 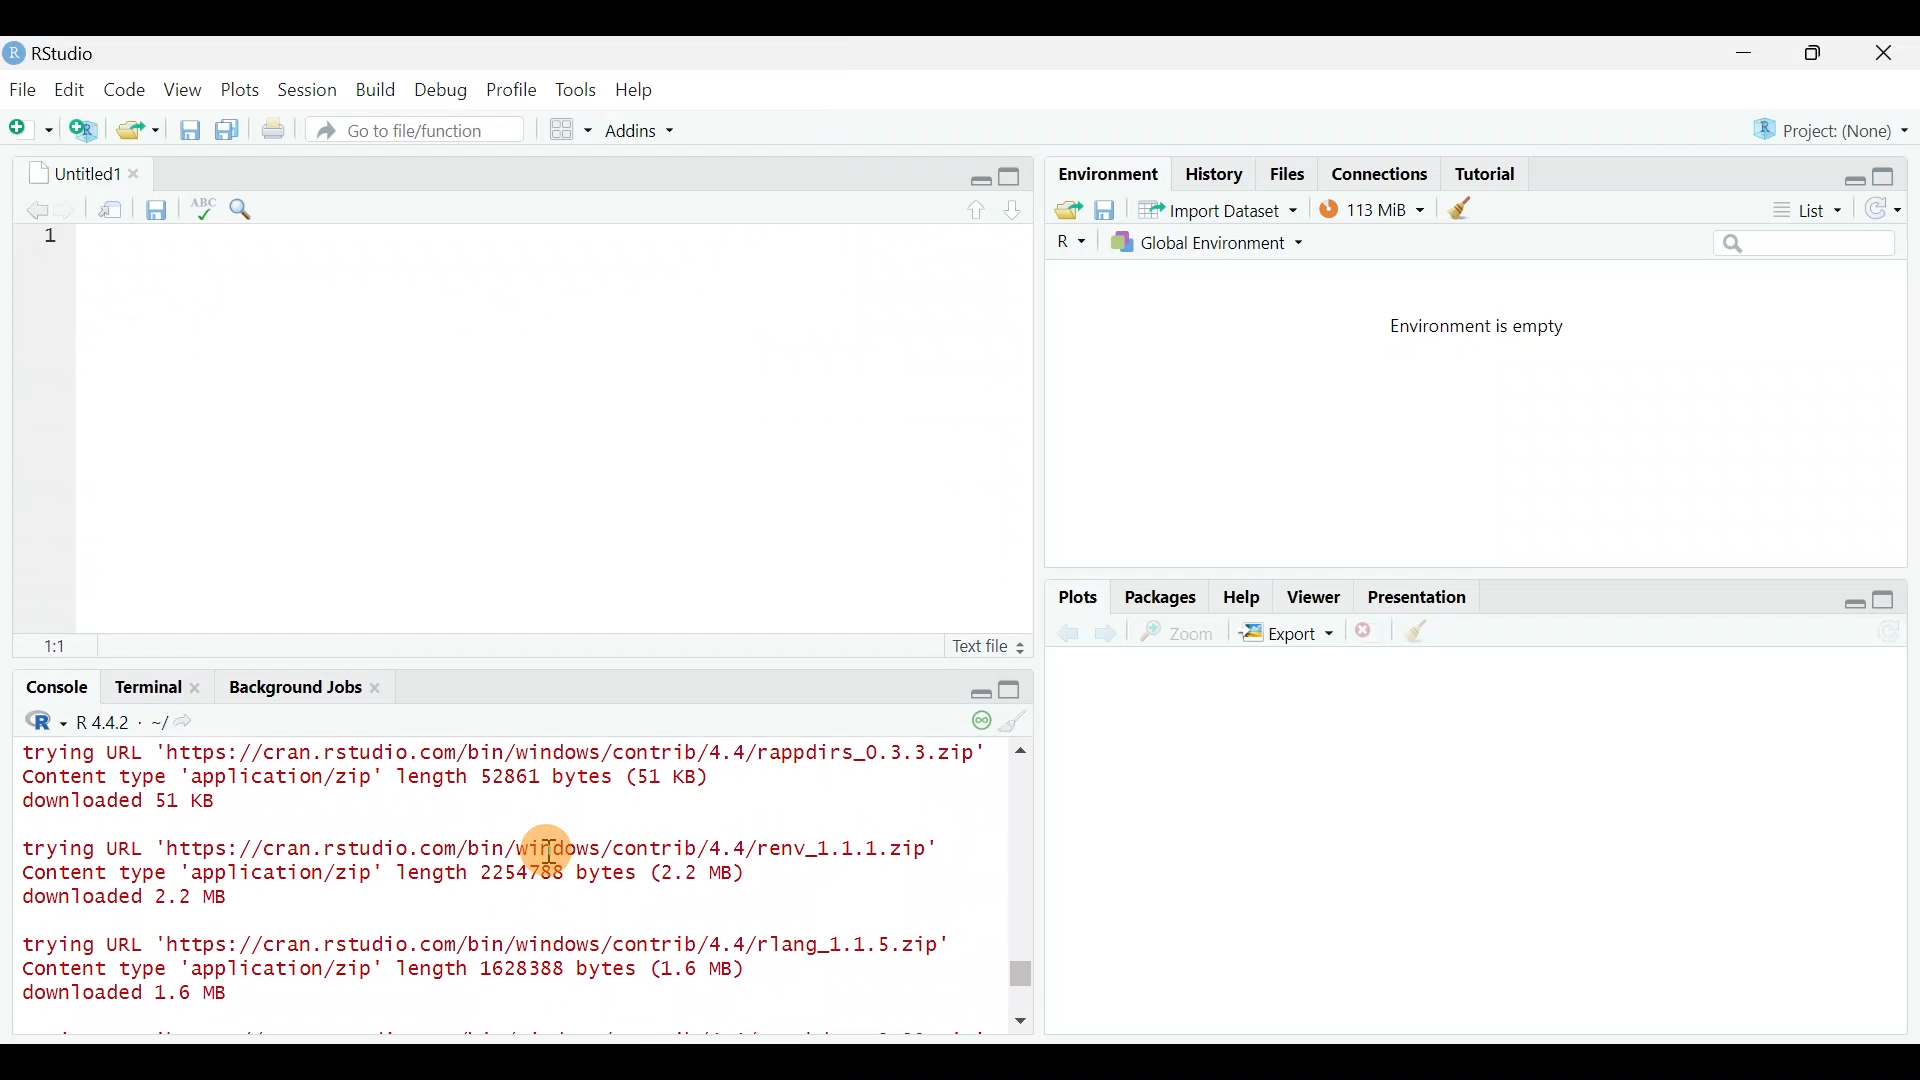 What do you see at coordinates (1105, 173) in the screenshot?
I see `Environment` at bounding box center [1105, 173].